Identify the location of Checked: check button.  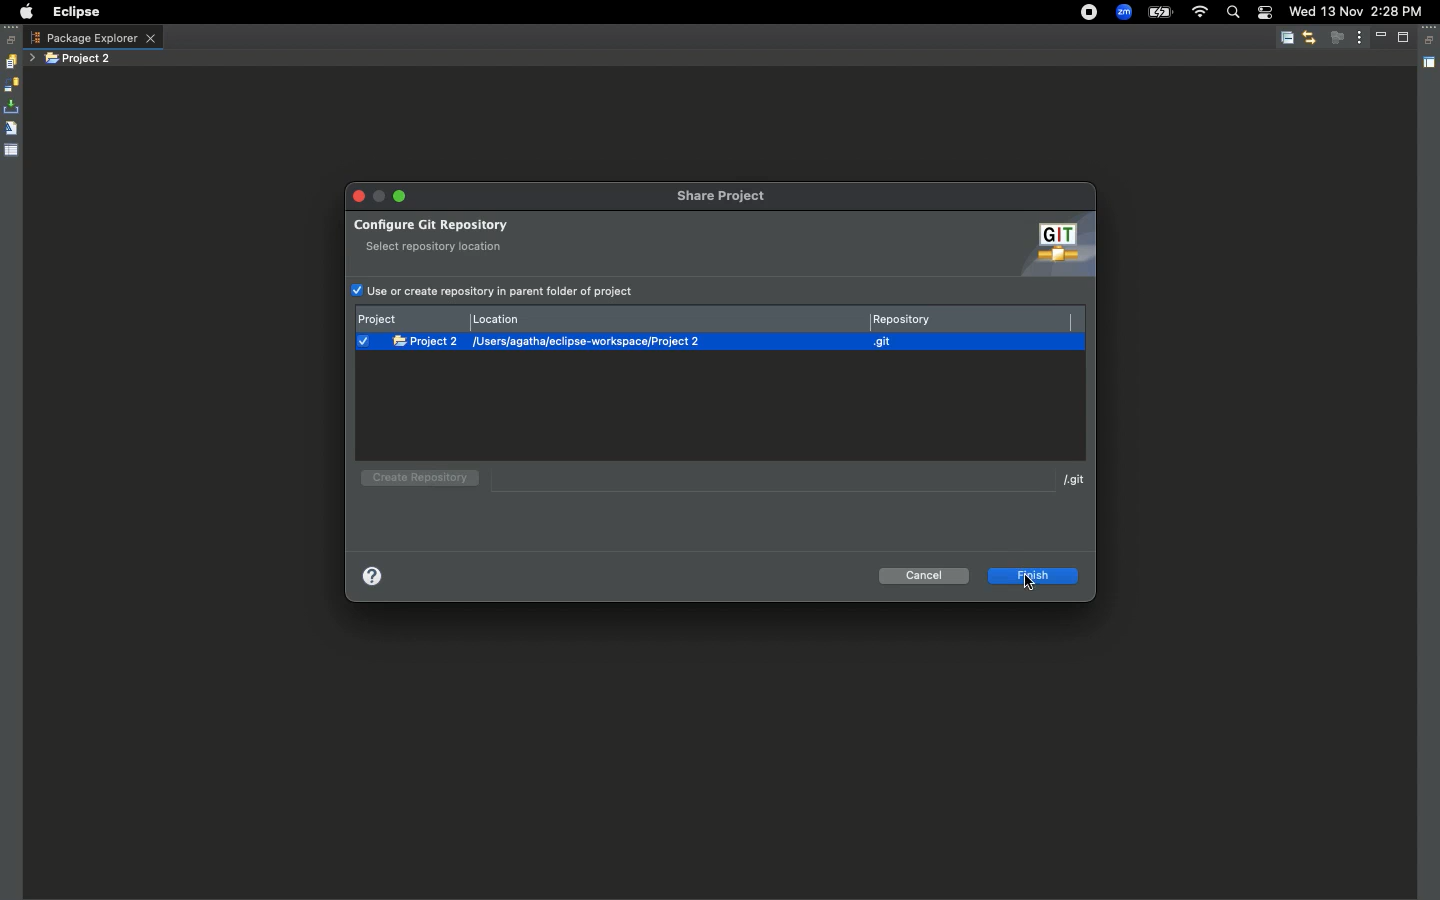
(356, 291).